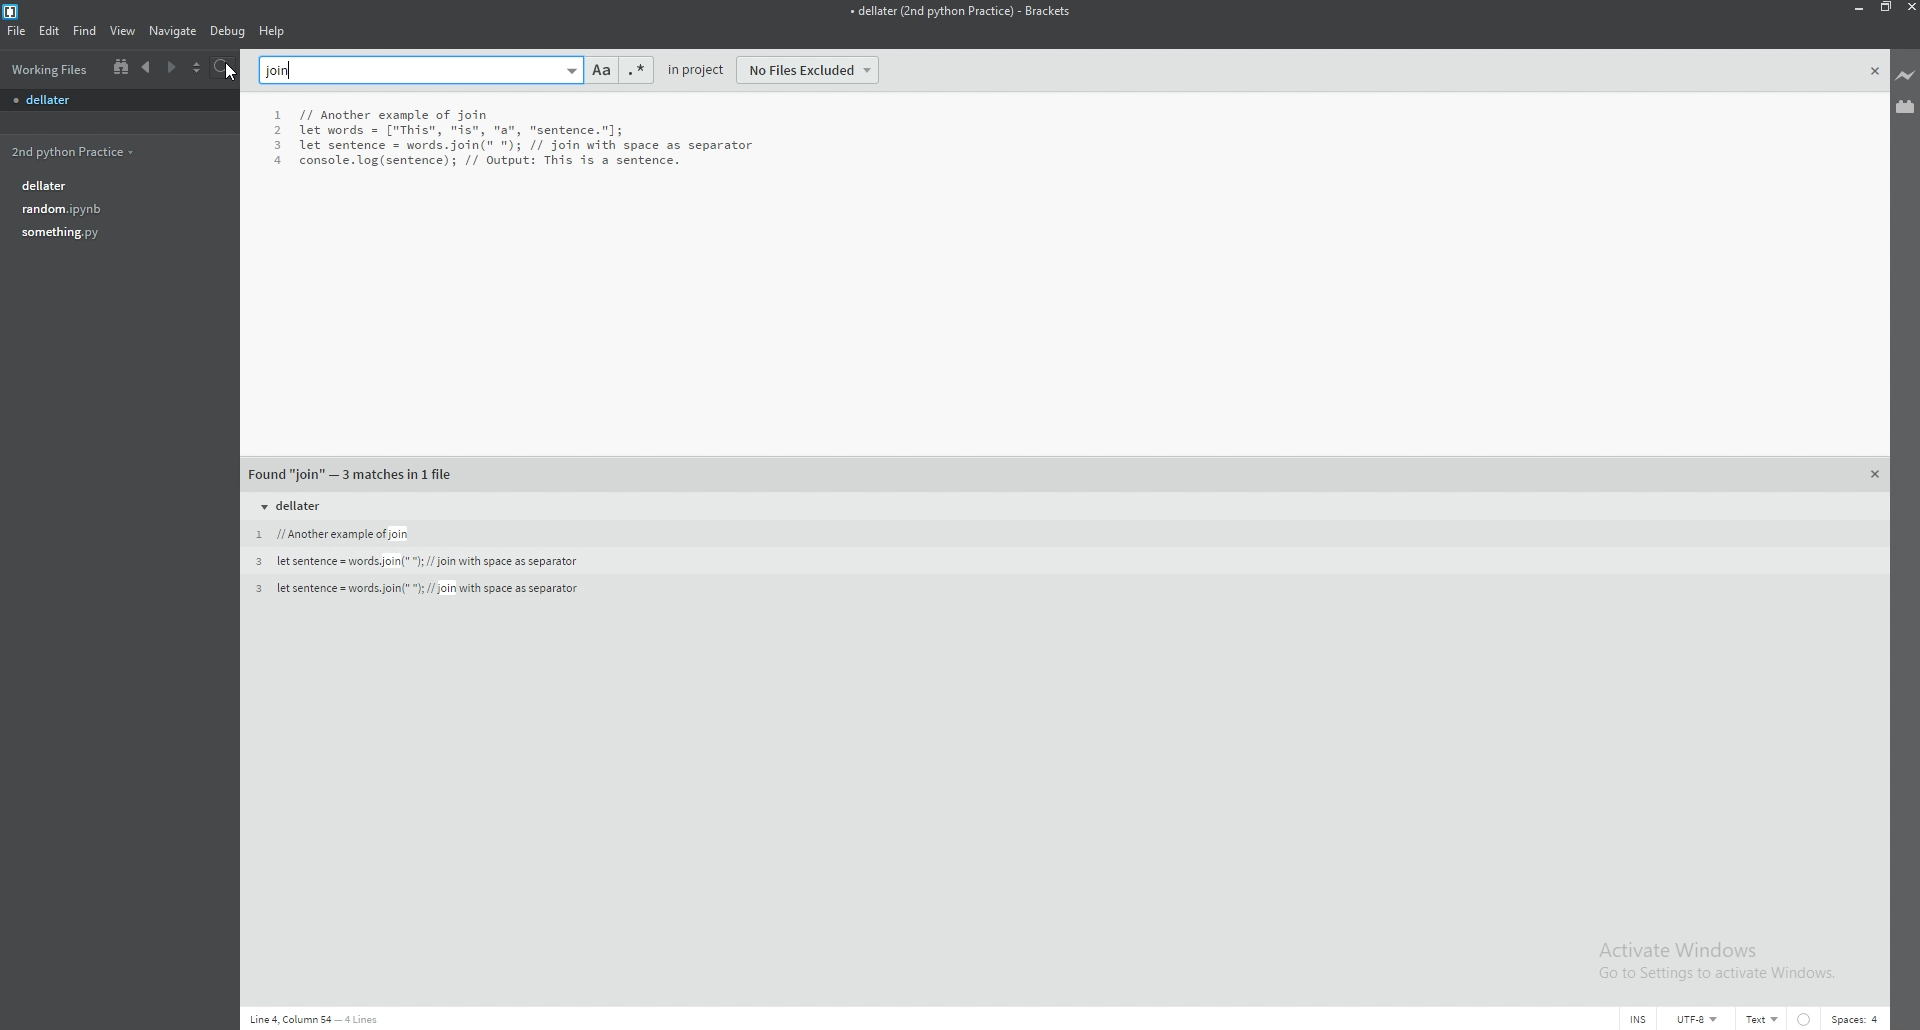 This screenshot has width=1920, height=1030. Describe the element at coordinates (417, 563) in the screenshot. I see `3 let sentence = words.join(" "); // join with space as separator` at that location.